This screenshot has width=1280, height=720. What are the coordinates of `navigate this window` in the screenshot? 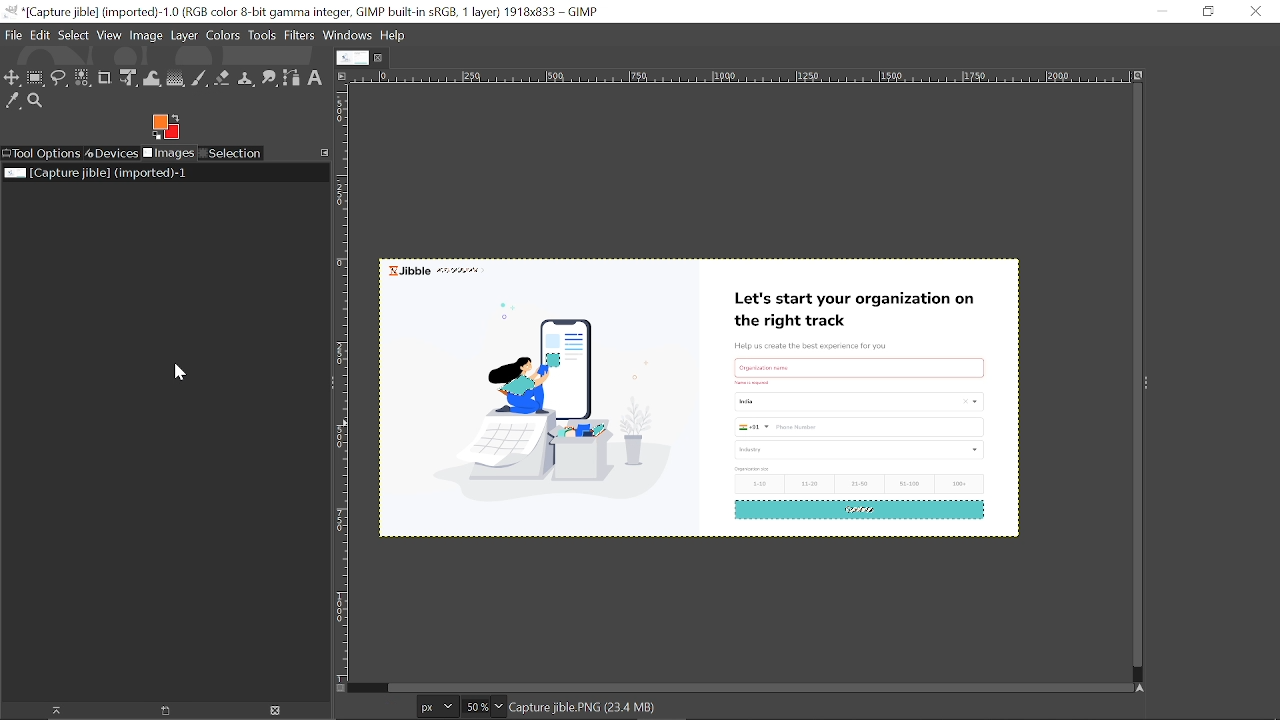 It's located at (1144, 687).